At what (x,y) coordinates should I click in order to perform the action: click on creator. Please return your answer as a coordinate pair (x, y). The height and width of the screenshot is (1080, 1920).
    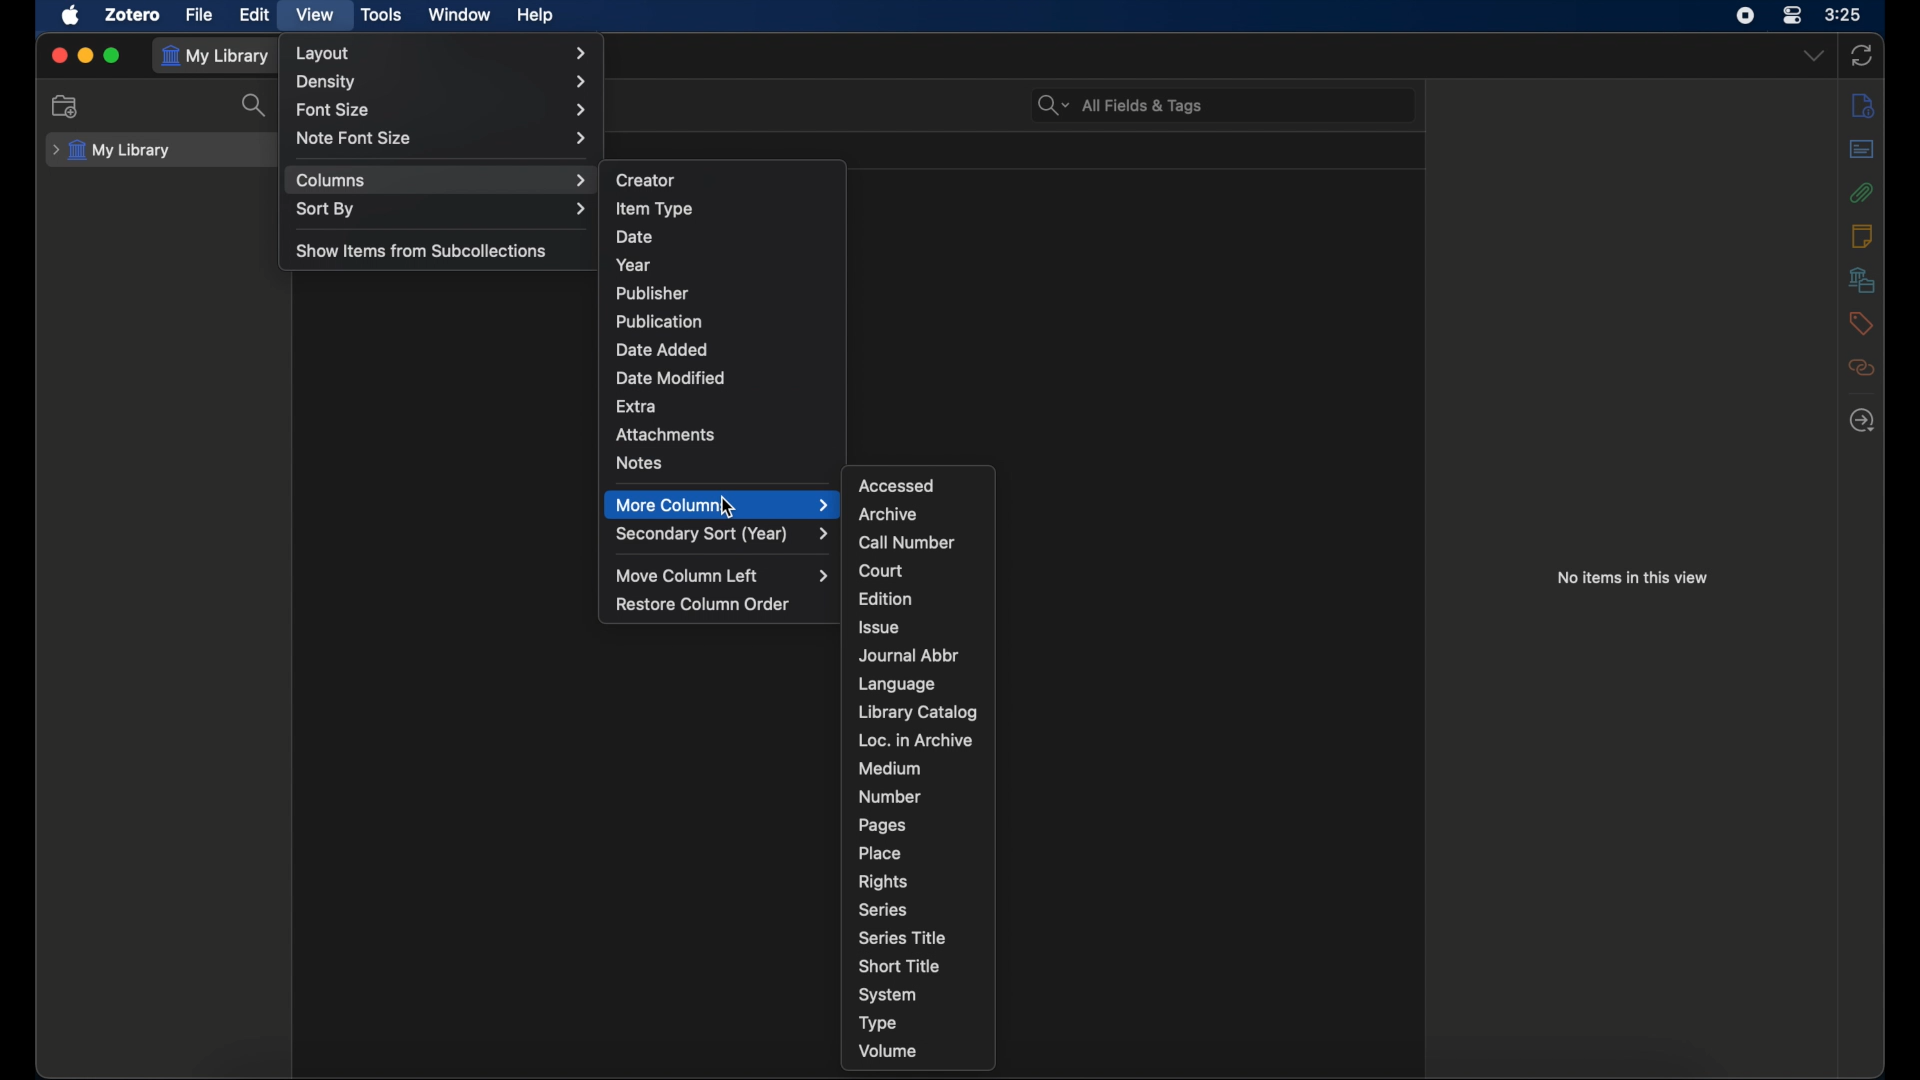
    Looking at the image, I should click on (646, 180).